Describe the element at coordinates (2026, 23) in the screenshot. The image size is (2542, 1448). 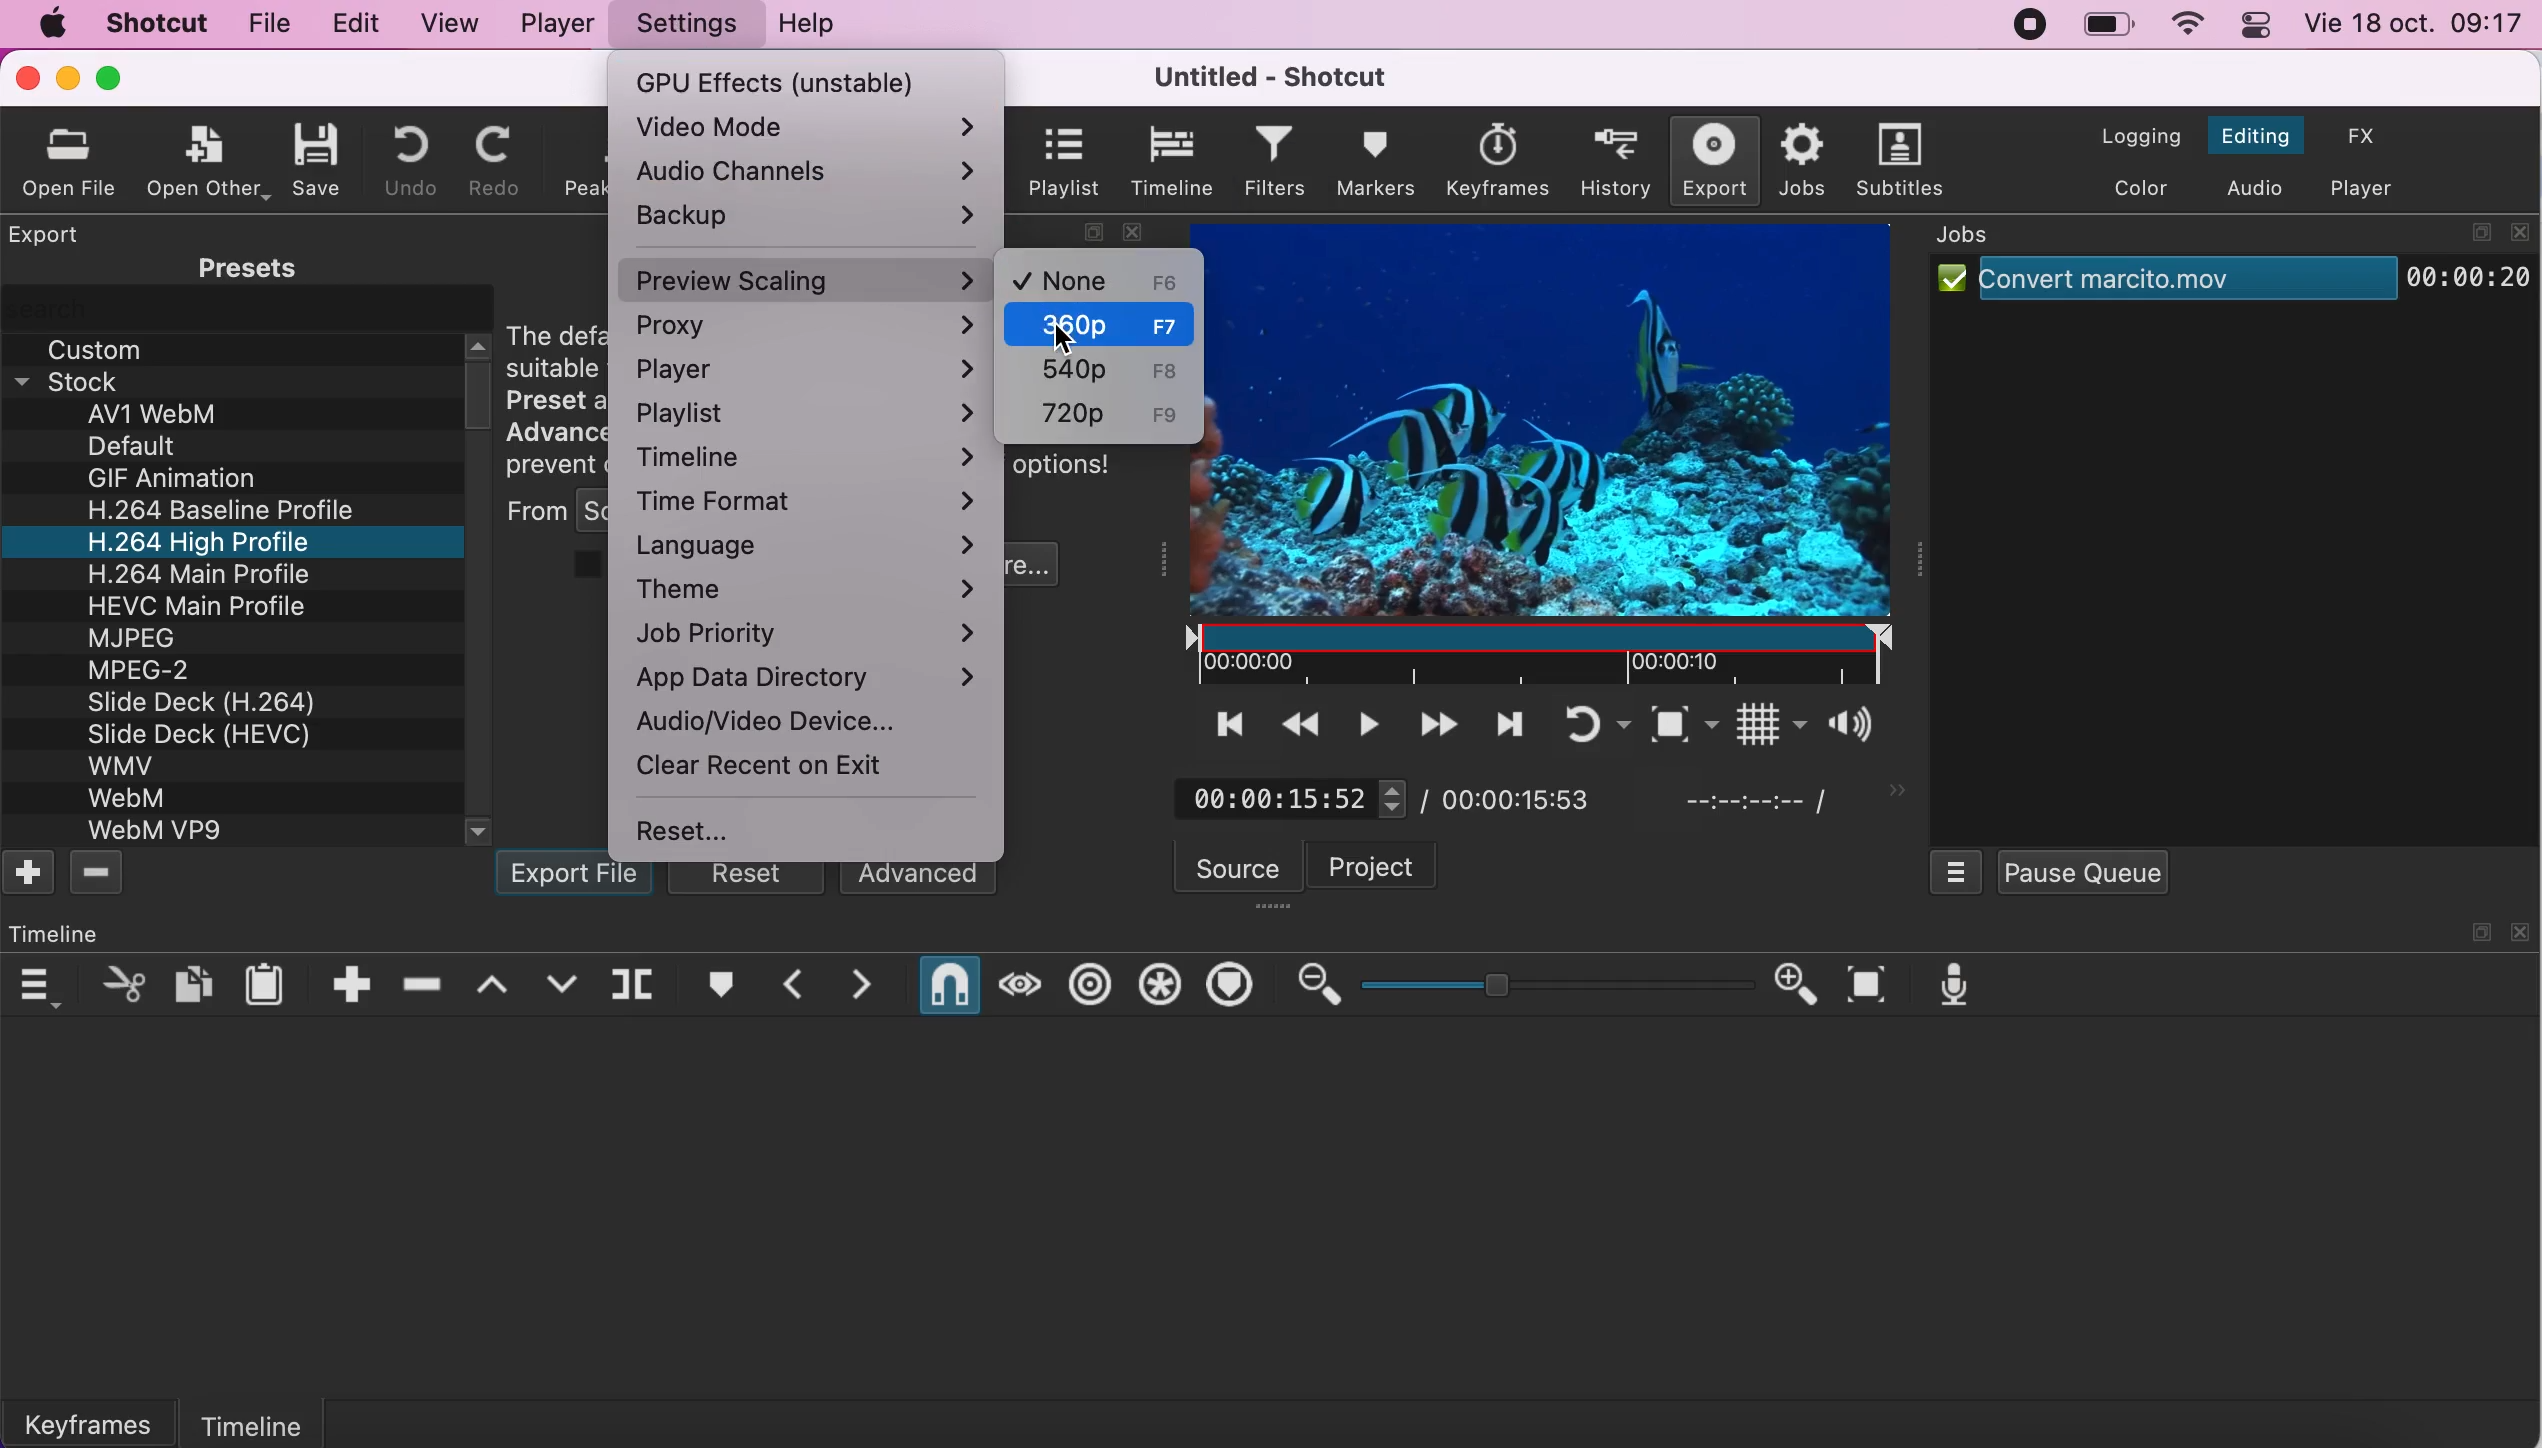
I see `recording stopped` at that location.